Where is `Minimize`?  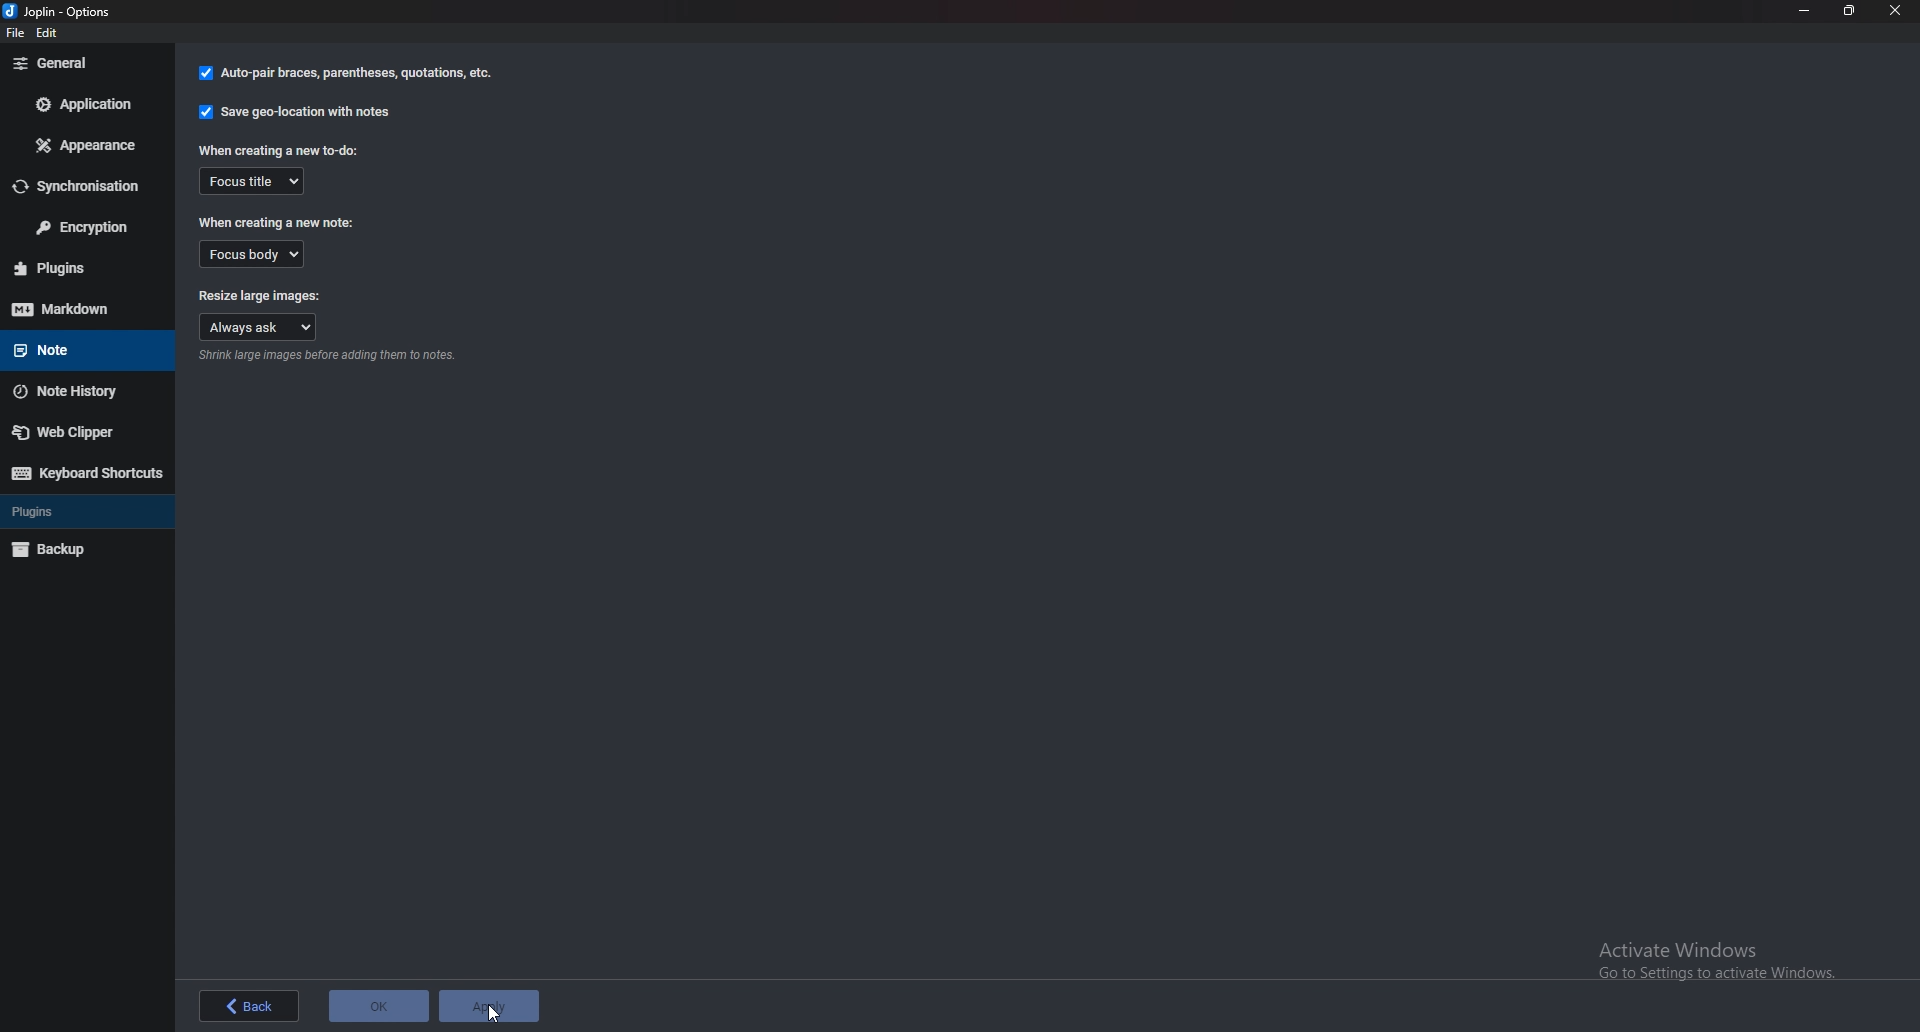
Minimize is located at coordinates (1804, 10).